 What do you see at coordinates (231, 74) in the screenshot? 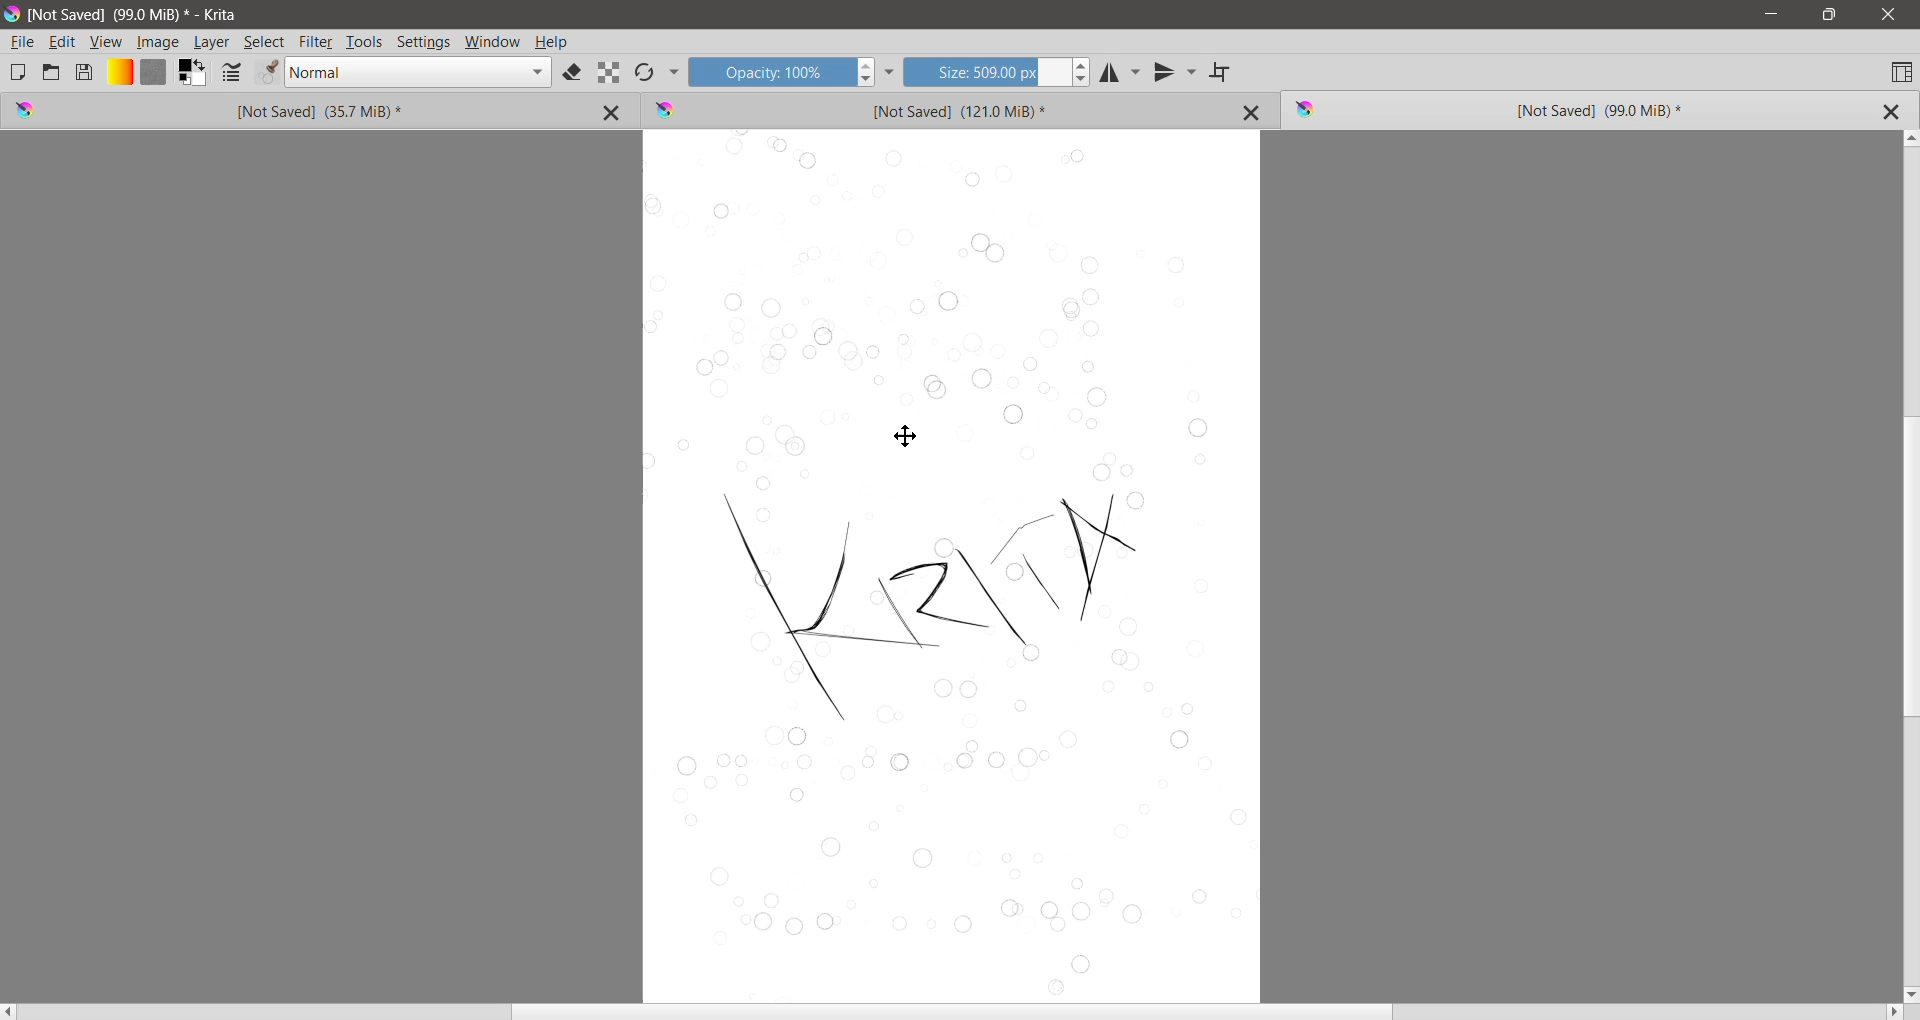
I see `Edit Brush settings` at bounding box center [231, 74].